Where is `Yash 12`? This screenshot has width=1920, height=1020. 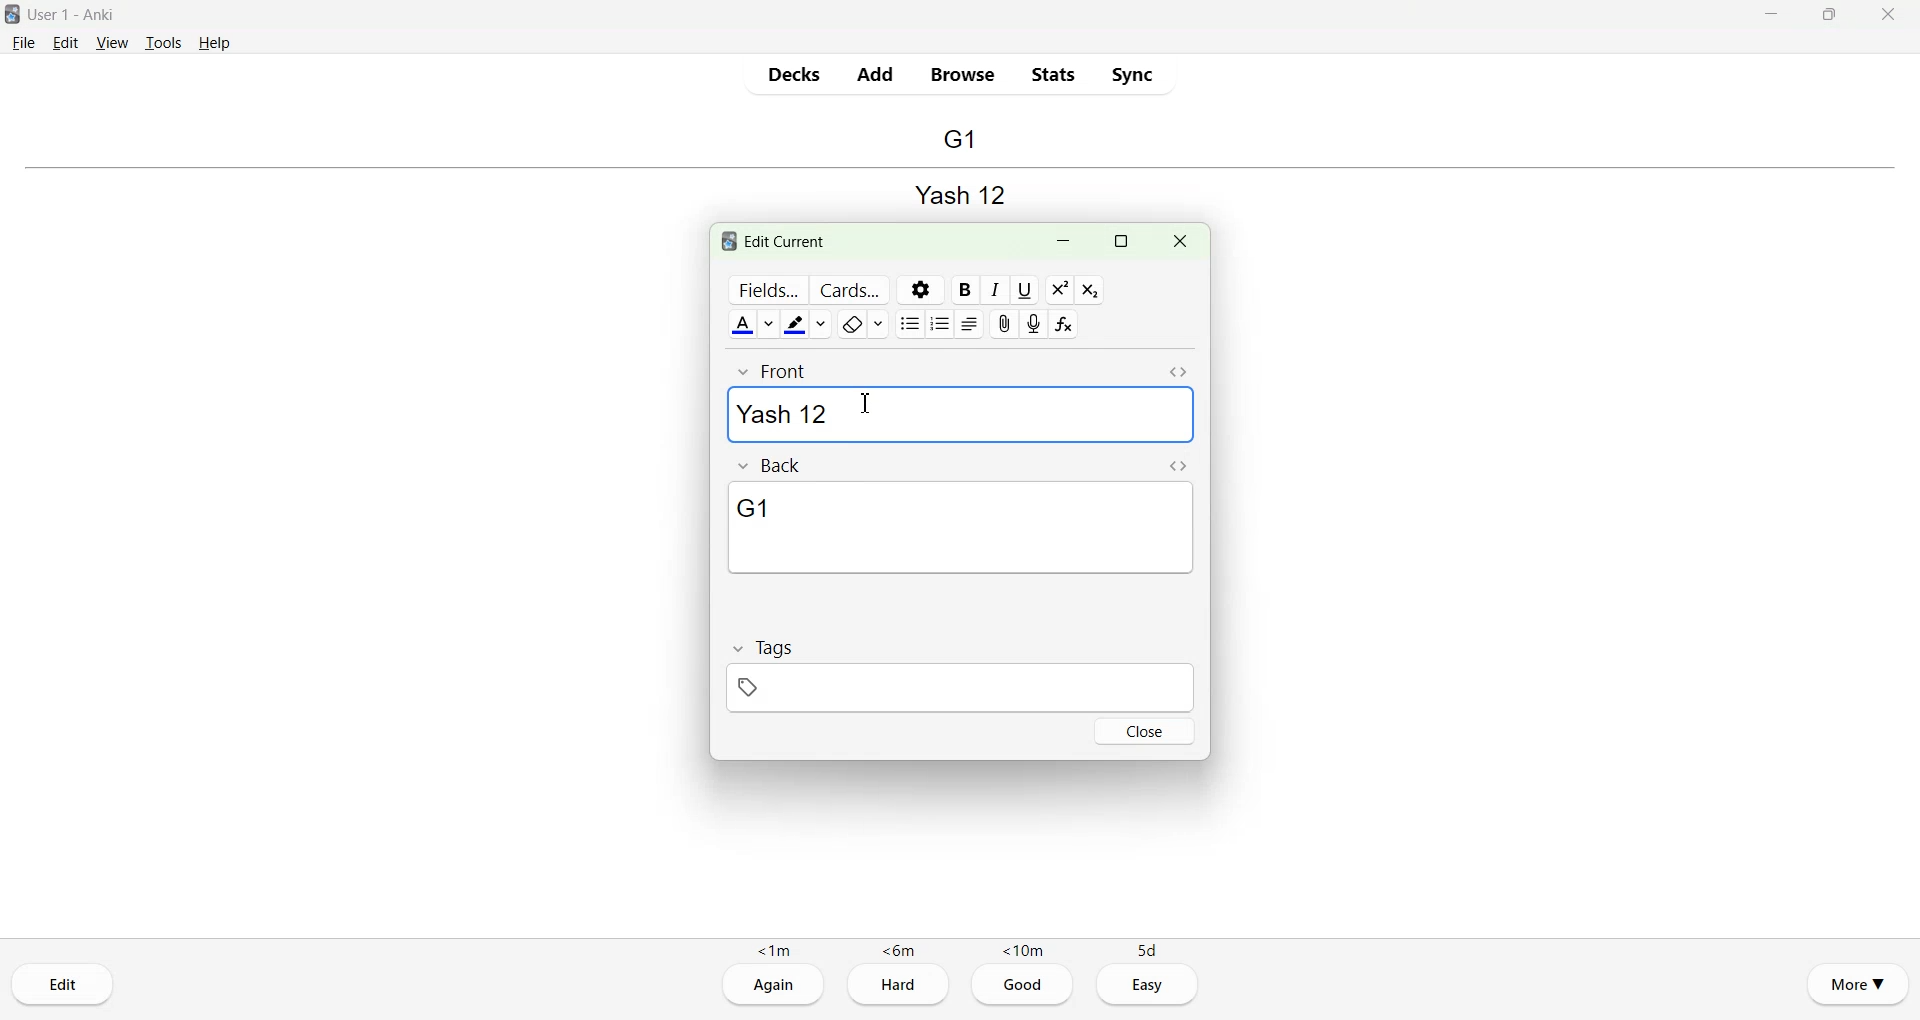
Yash 12 is located at coordinates (959, 416).